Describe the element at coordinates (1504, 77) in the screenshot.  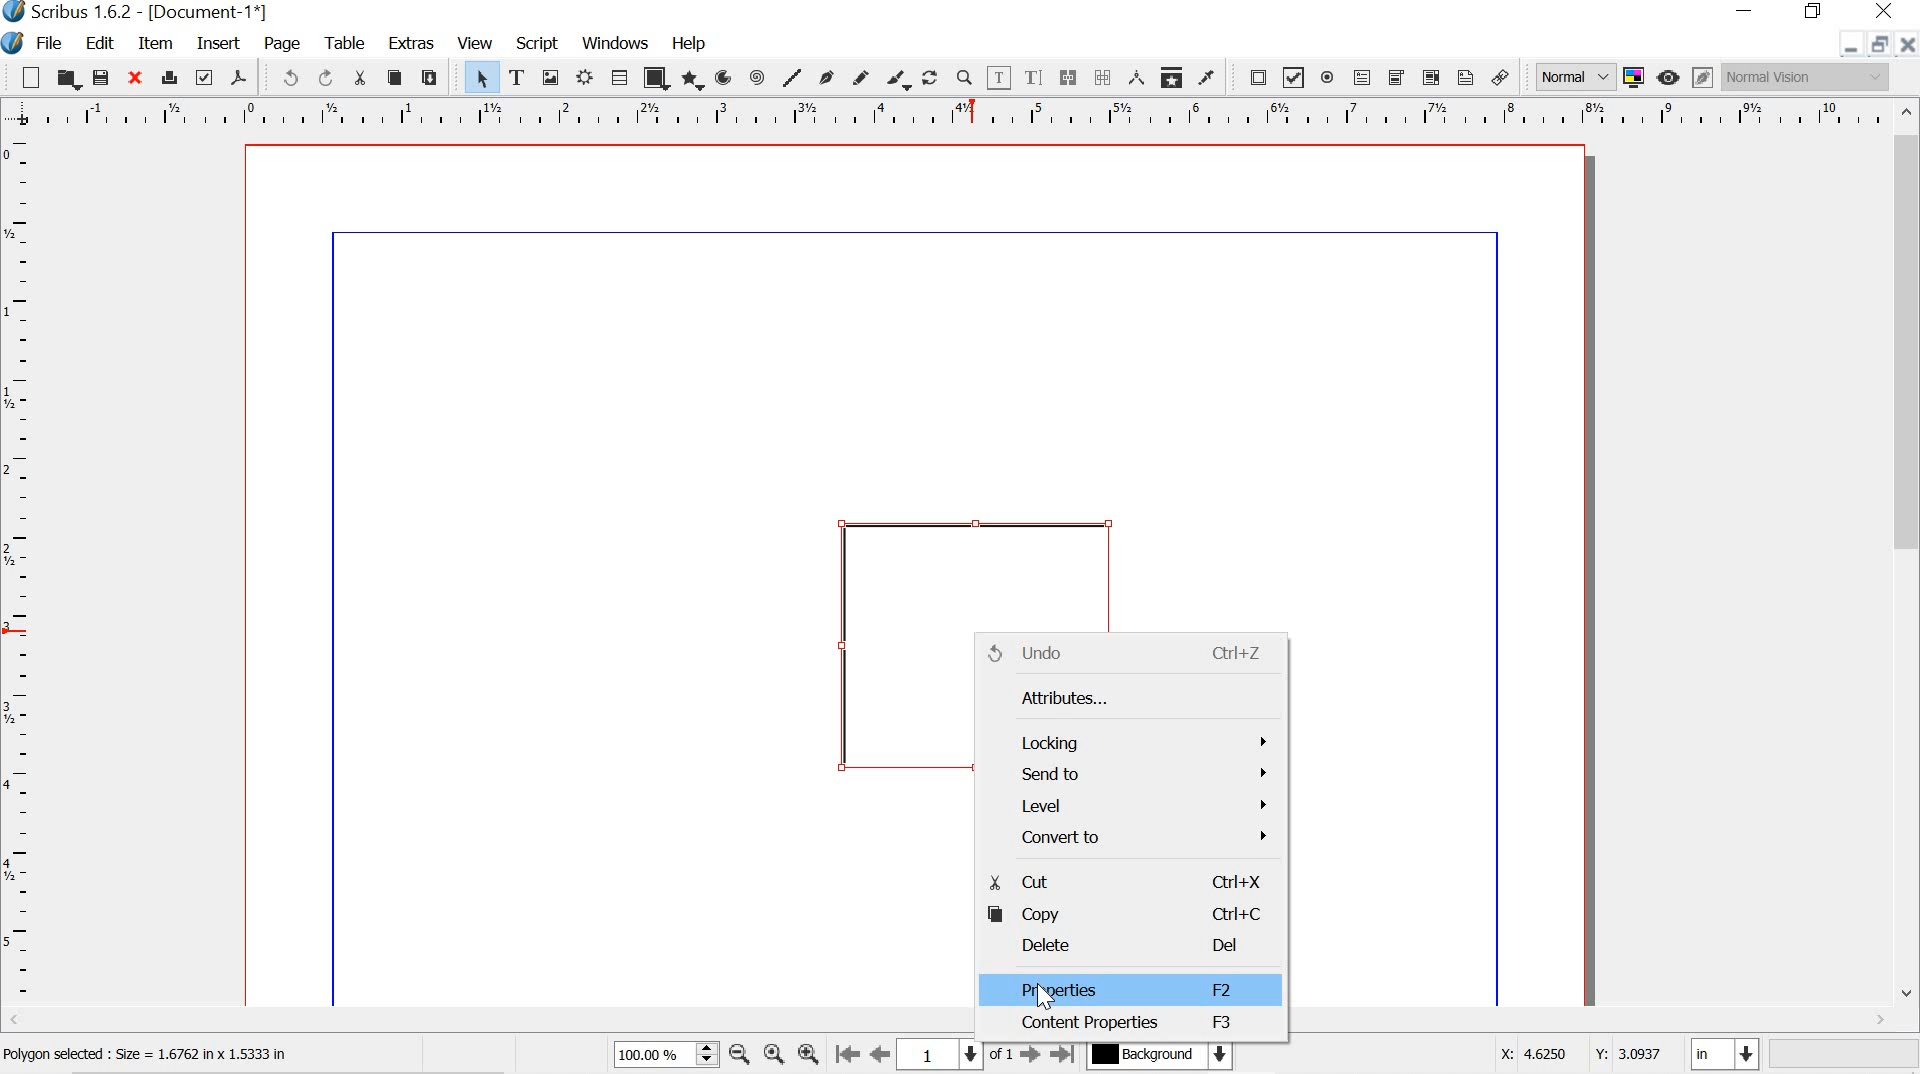
I see `link annotation` at that location.